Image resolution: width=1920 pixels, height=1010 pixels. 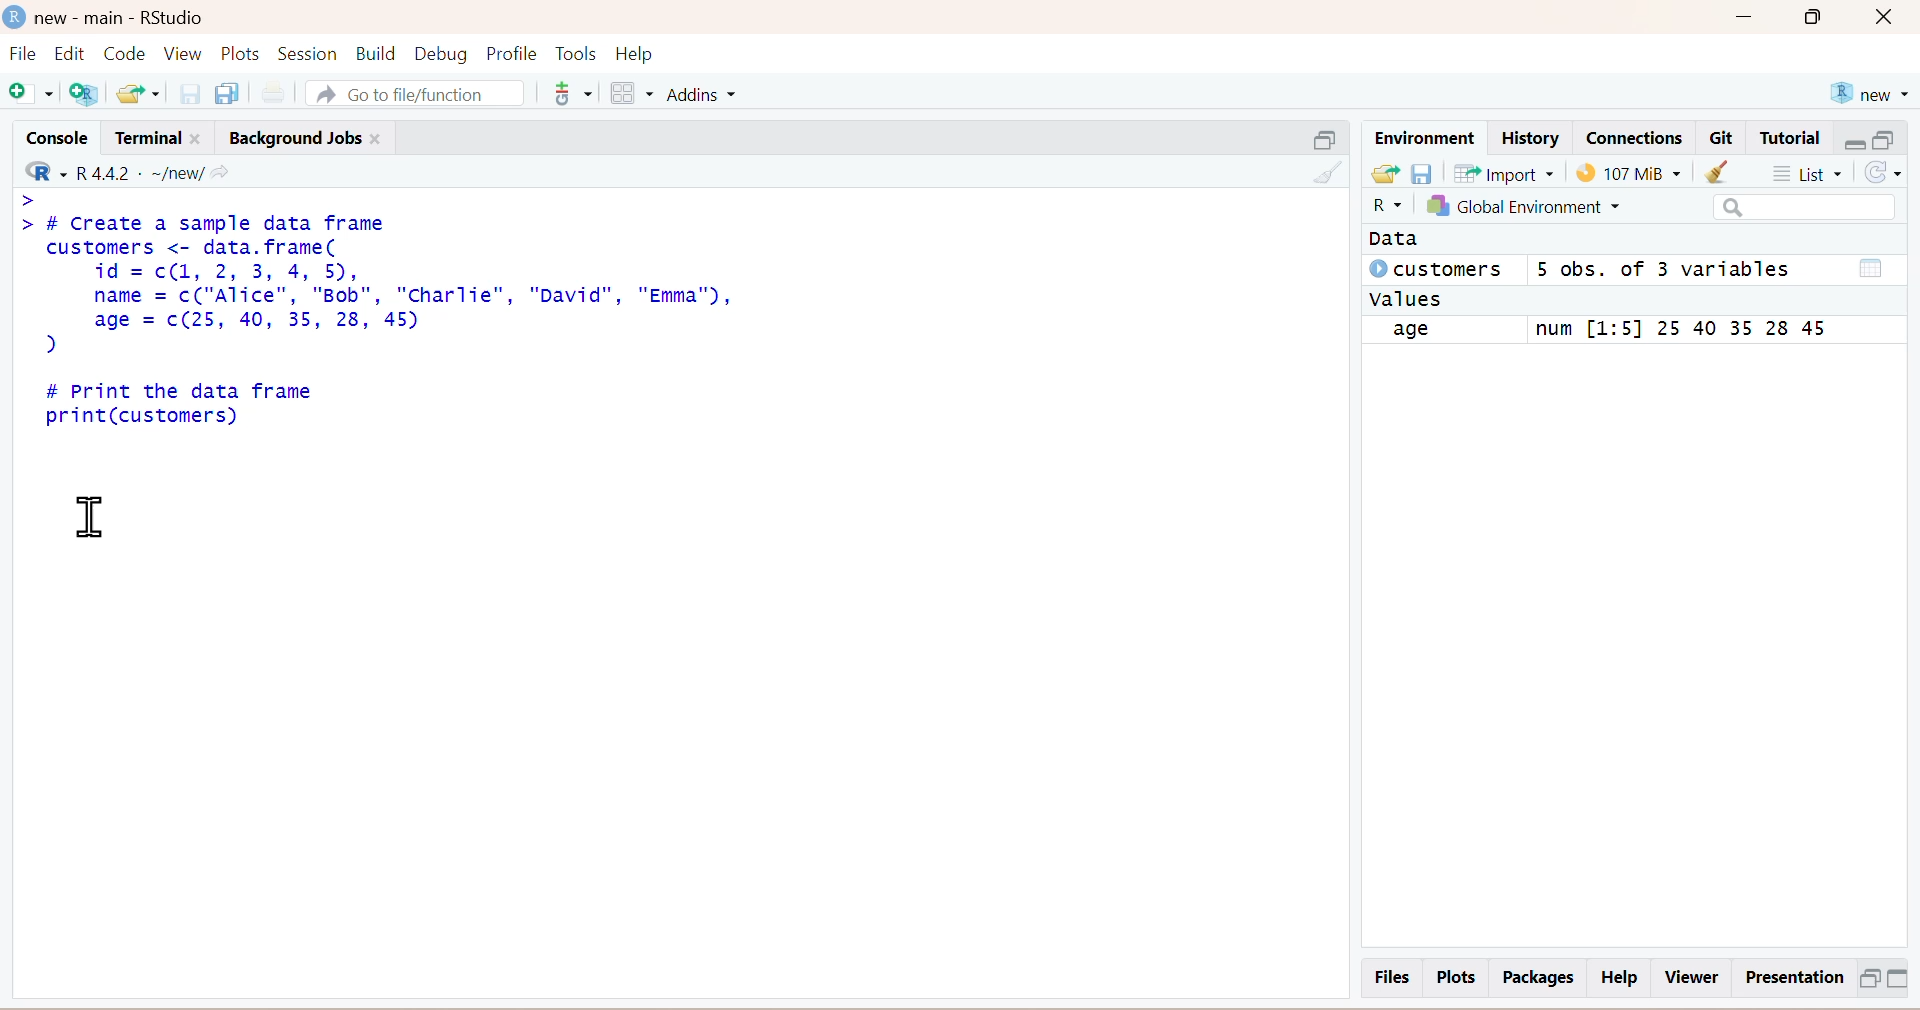 What do you see at coordinates (308, 134) in the screenshot?
I see `Background Jobs` at bounding box center [308, 134].